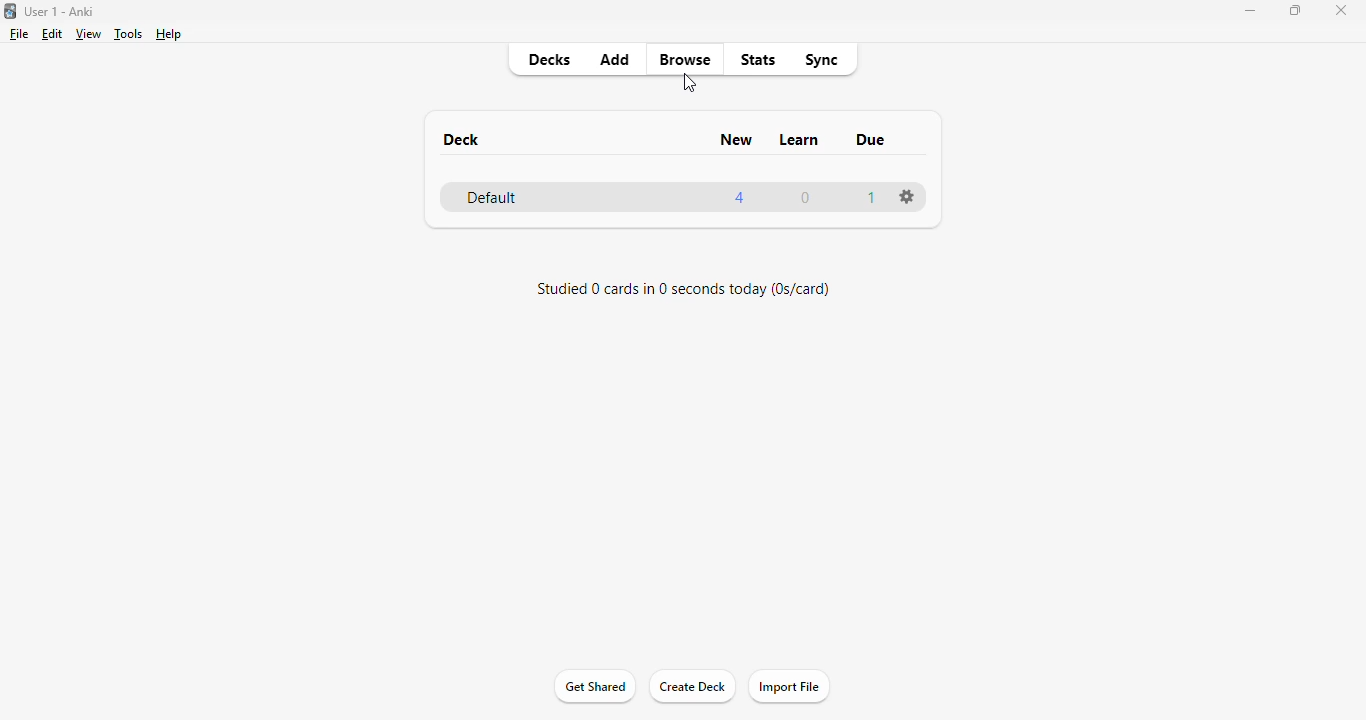 The height and width of the screenshot is (720, 1366). What do you see at coordinates (683, 290) in the screenshot?
I see `studied 0 cards in 0 seconds today (0s/card)` at bounding box center [683, 290].